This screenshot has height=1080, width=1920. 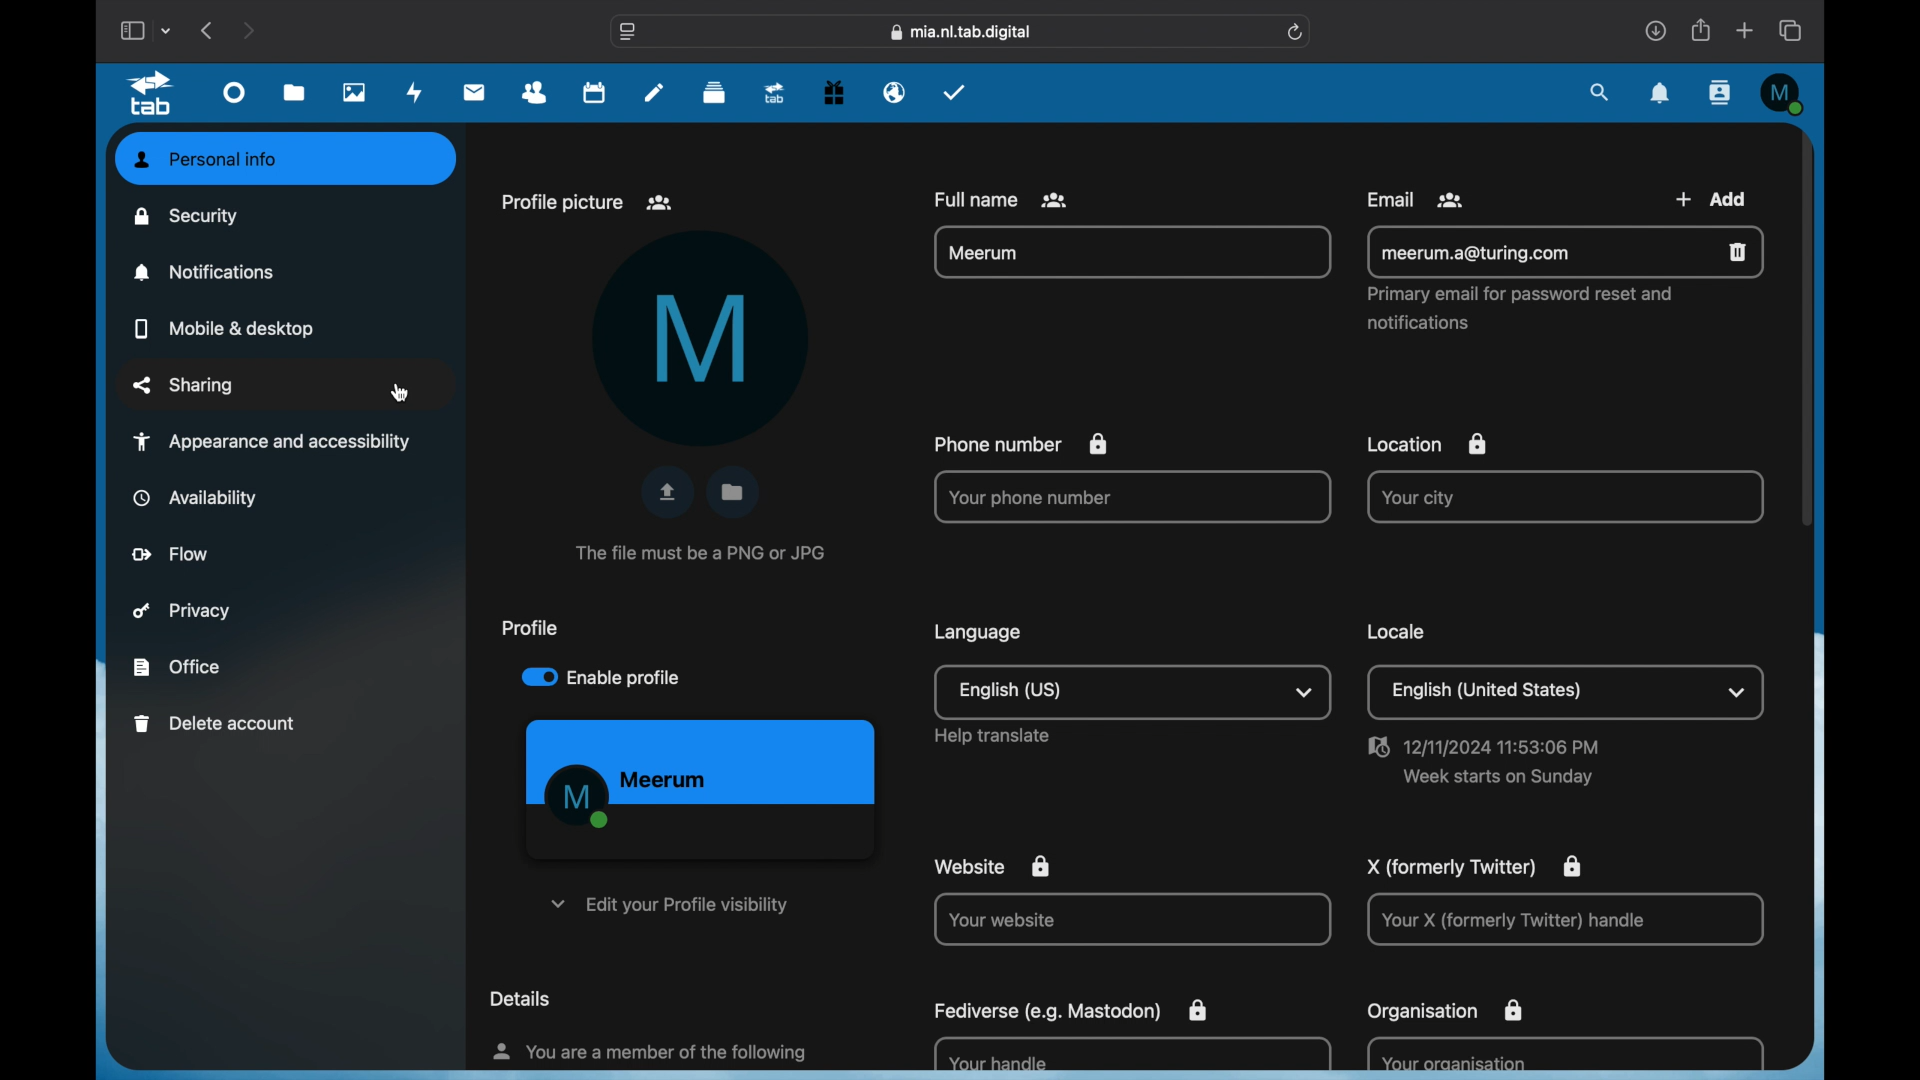 What do you see at coordinates (418, 93) in the screenshot?
I see `activity` at bounding box center [418, 93].